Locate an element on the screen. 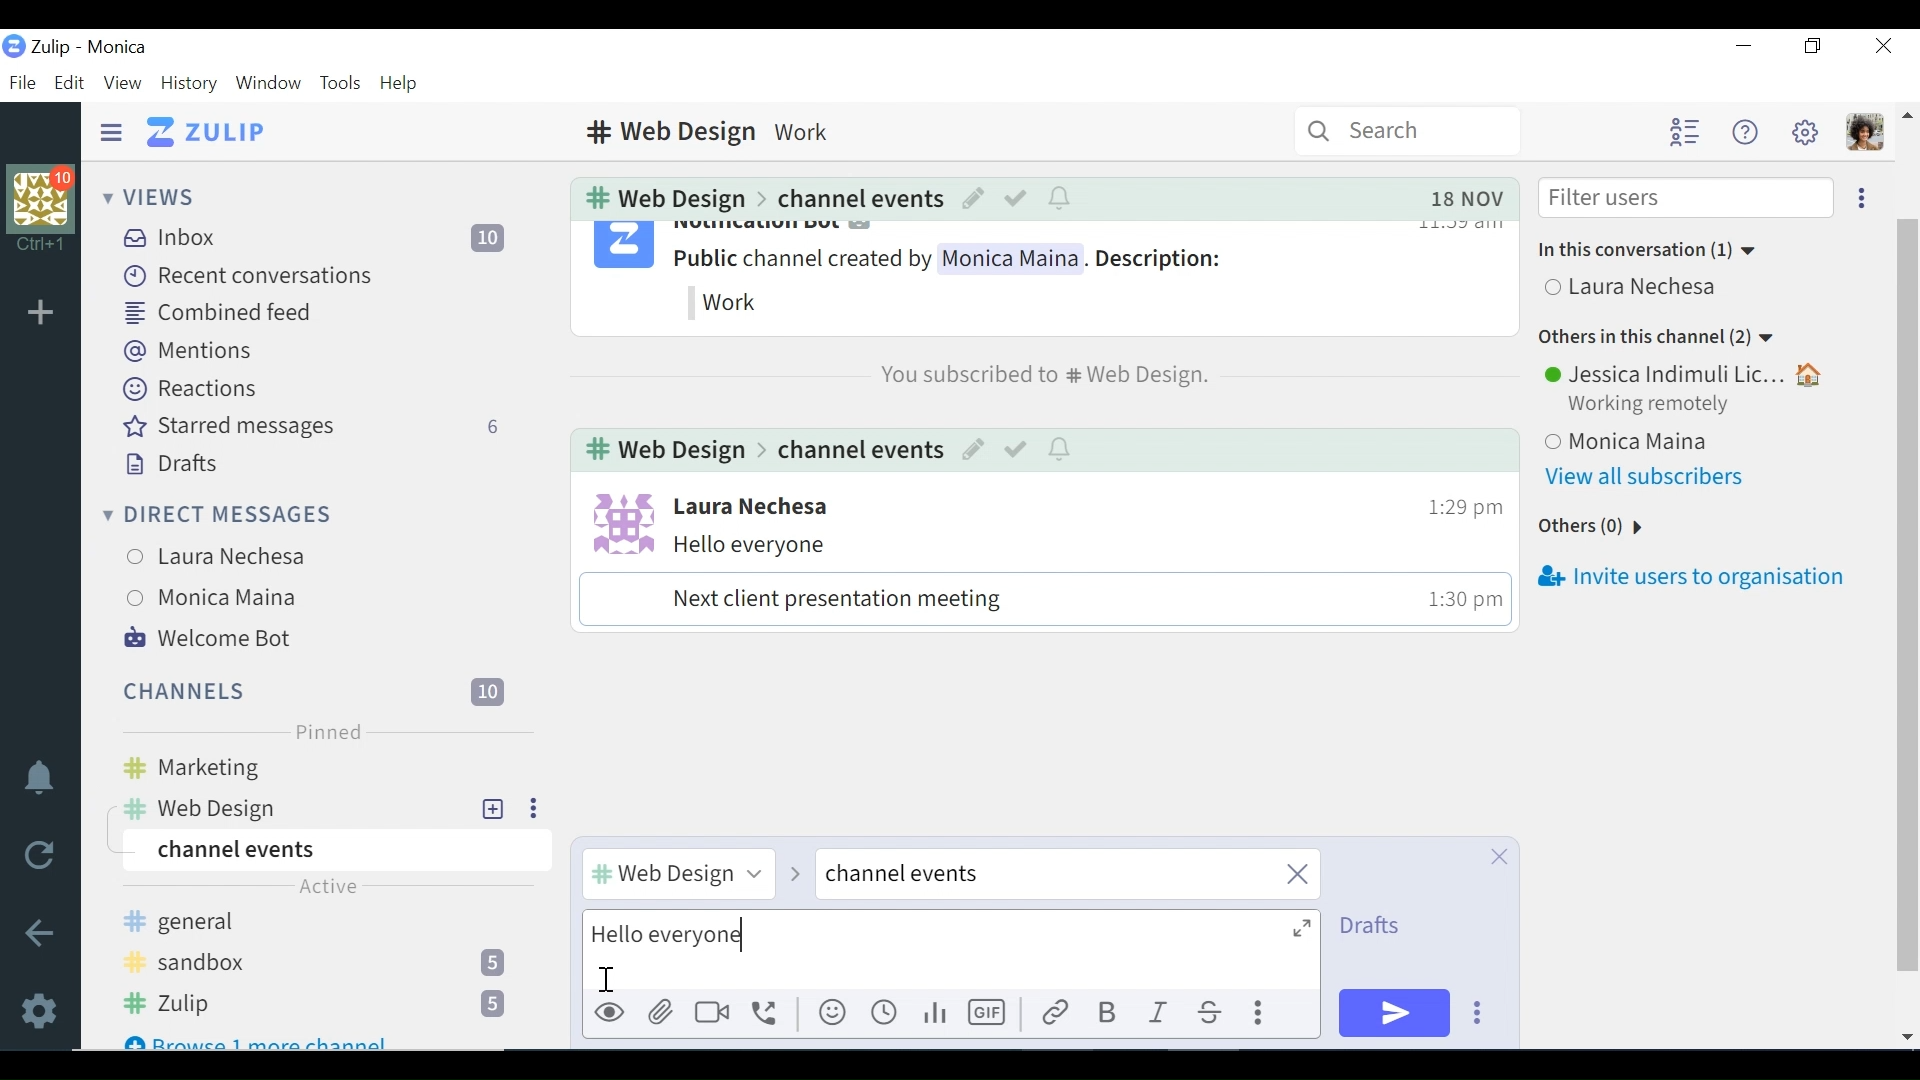 This screenshot has width=1920, height=1080. Bold is located at coordinates (1105, 1013).